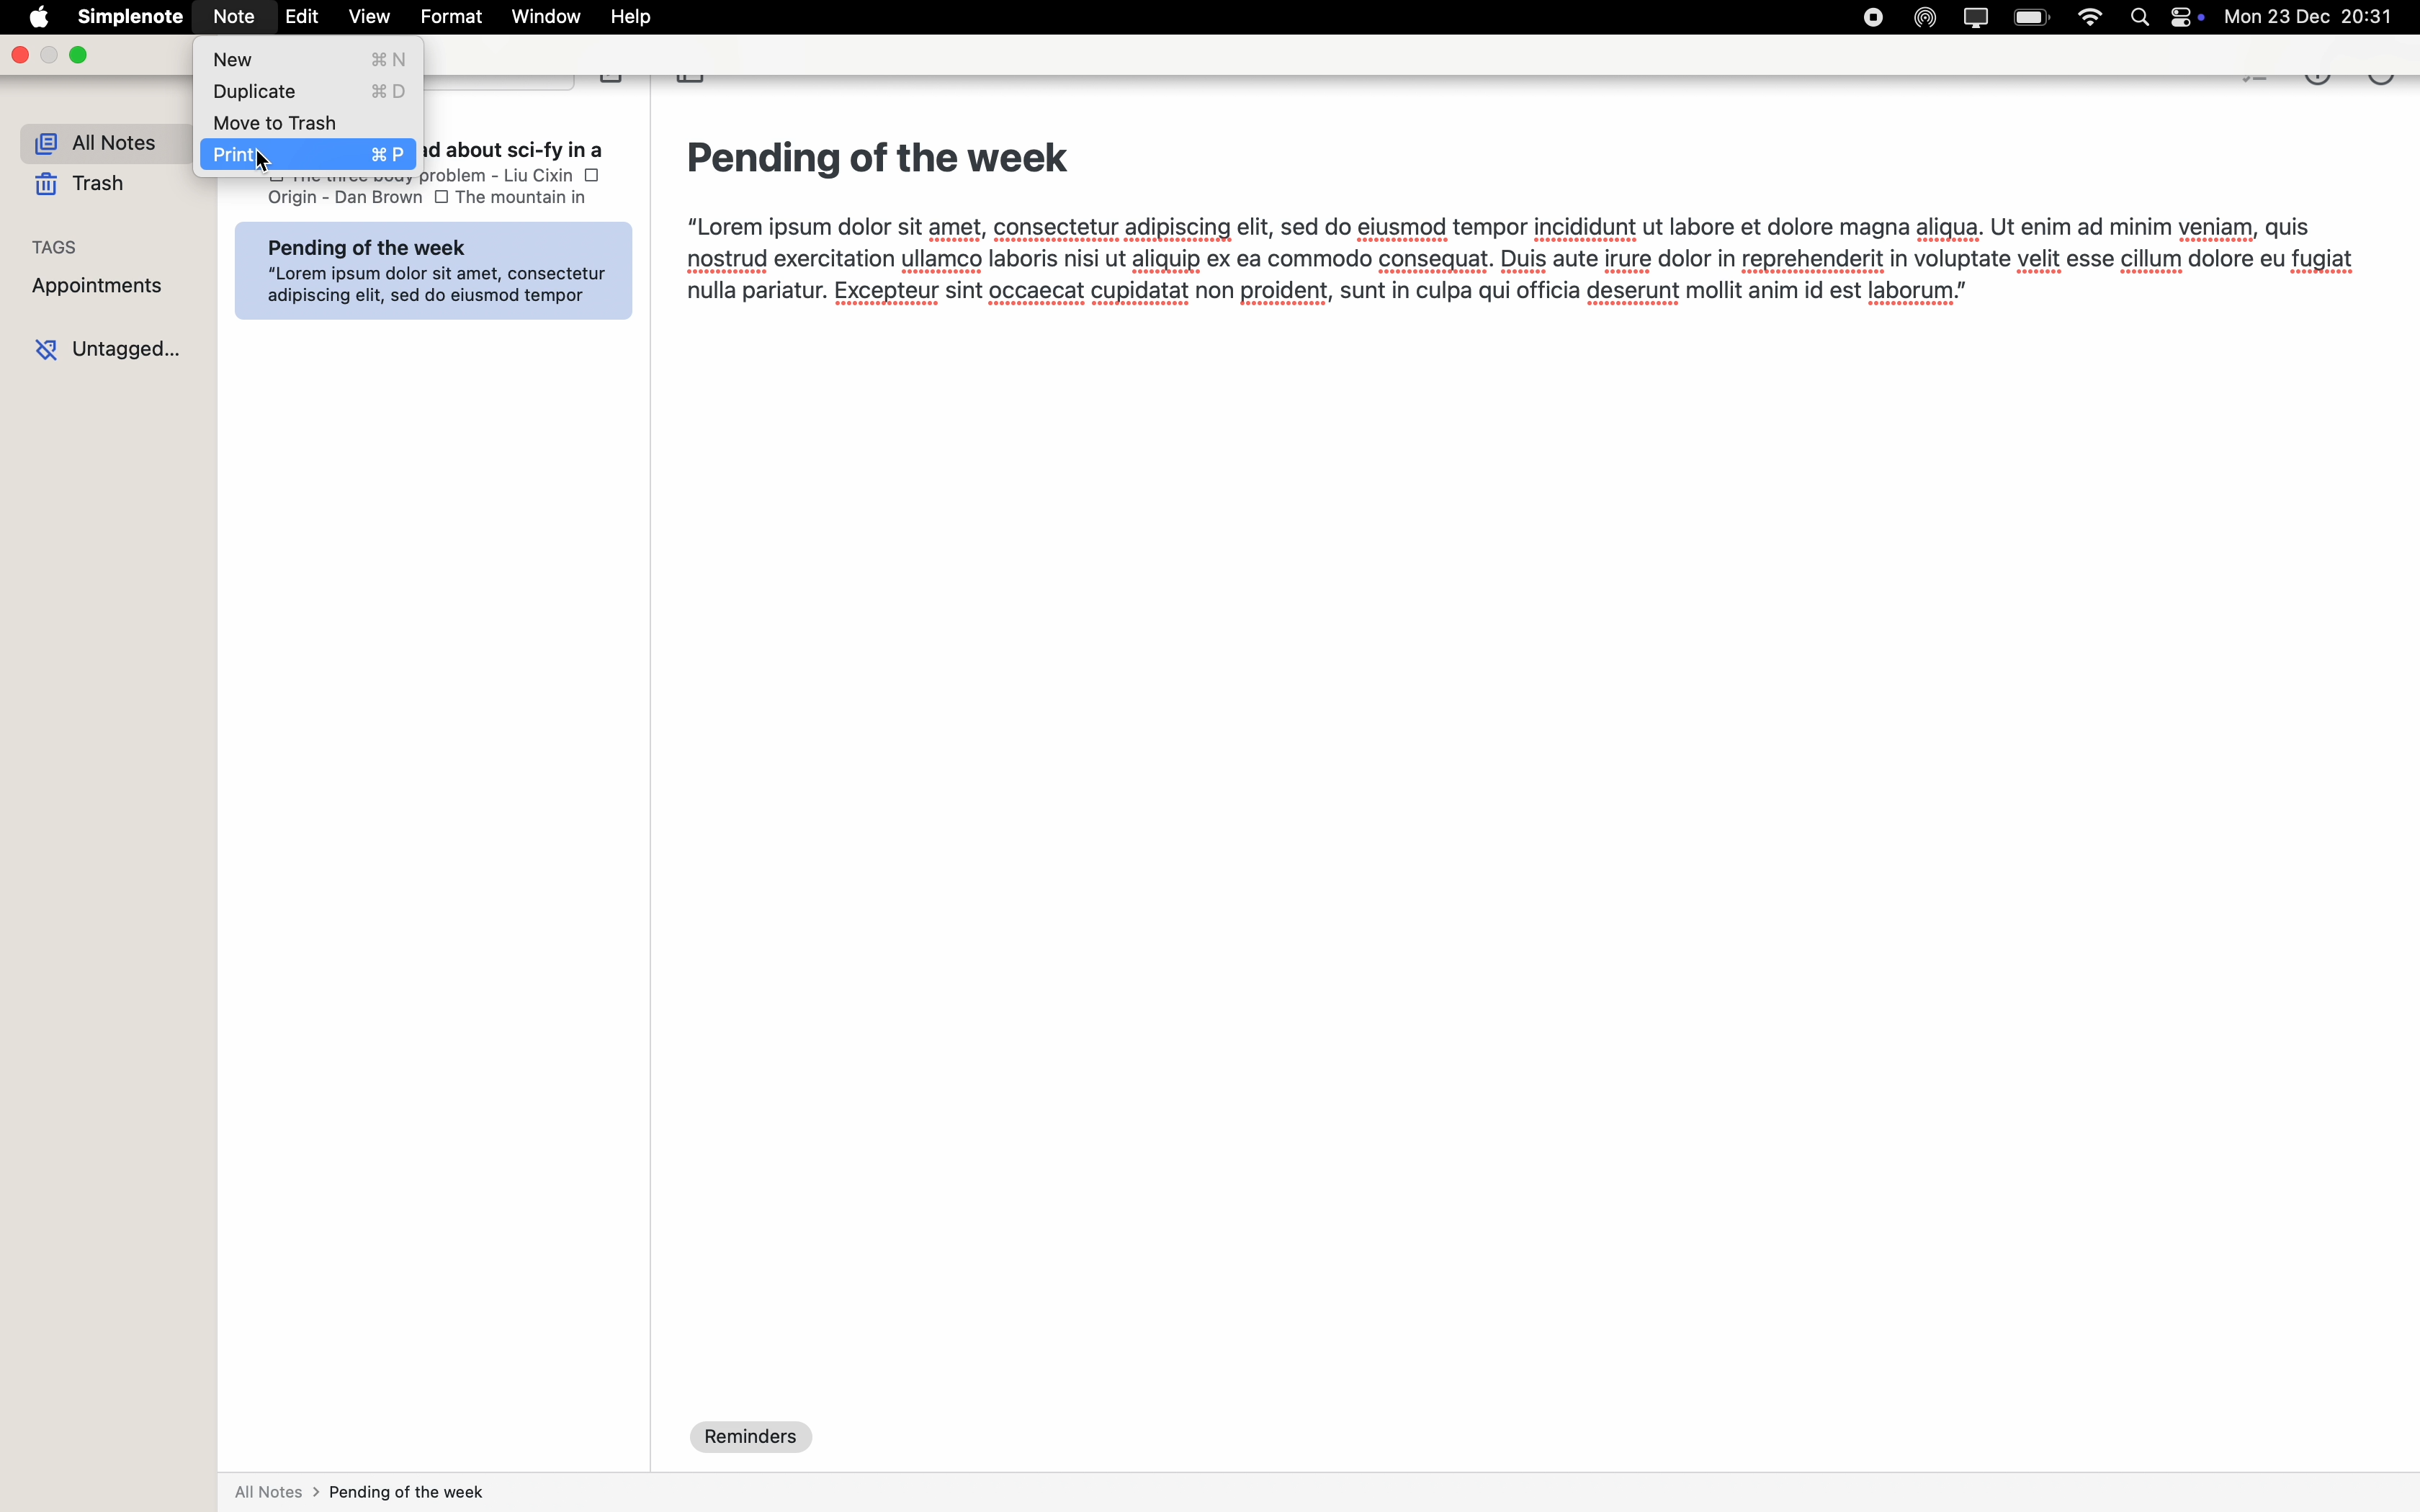 The height and width of the screenshot is (1512, 2420). What do you see at coordinates (100, 295) in the screenshot?
I see `appointments` at bounding box center [100, 295].